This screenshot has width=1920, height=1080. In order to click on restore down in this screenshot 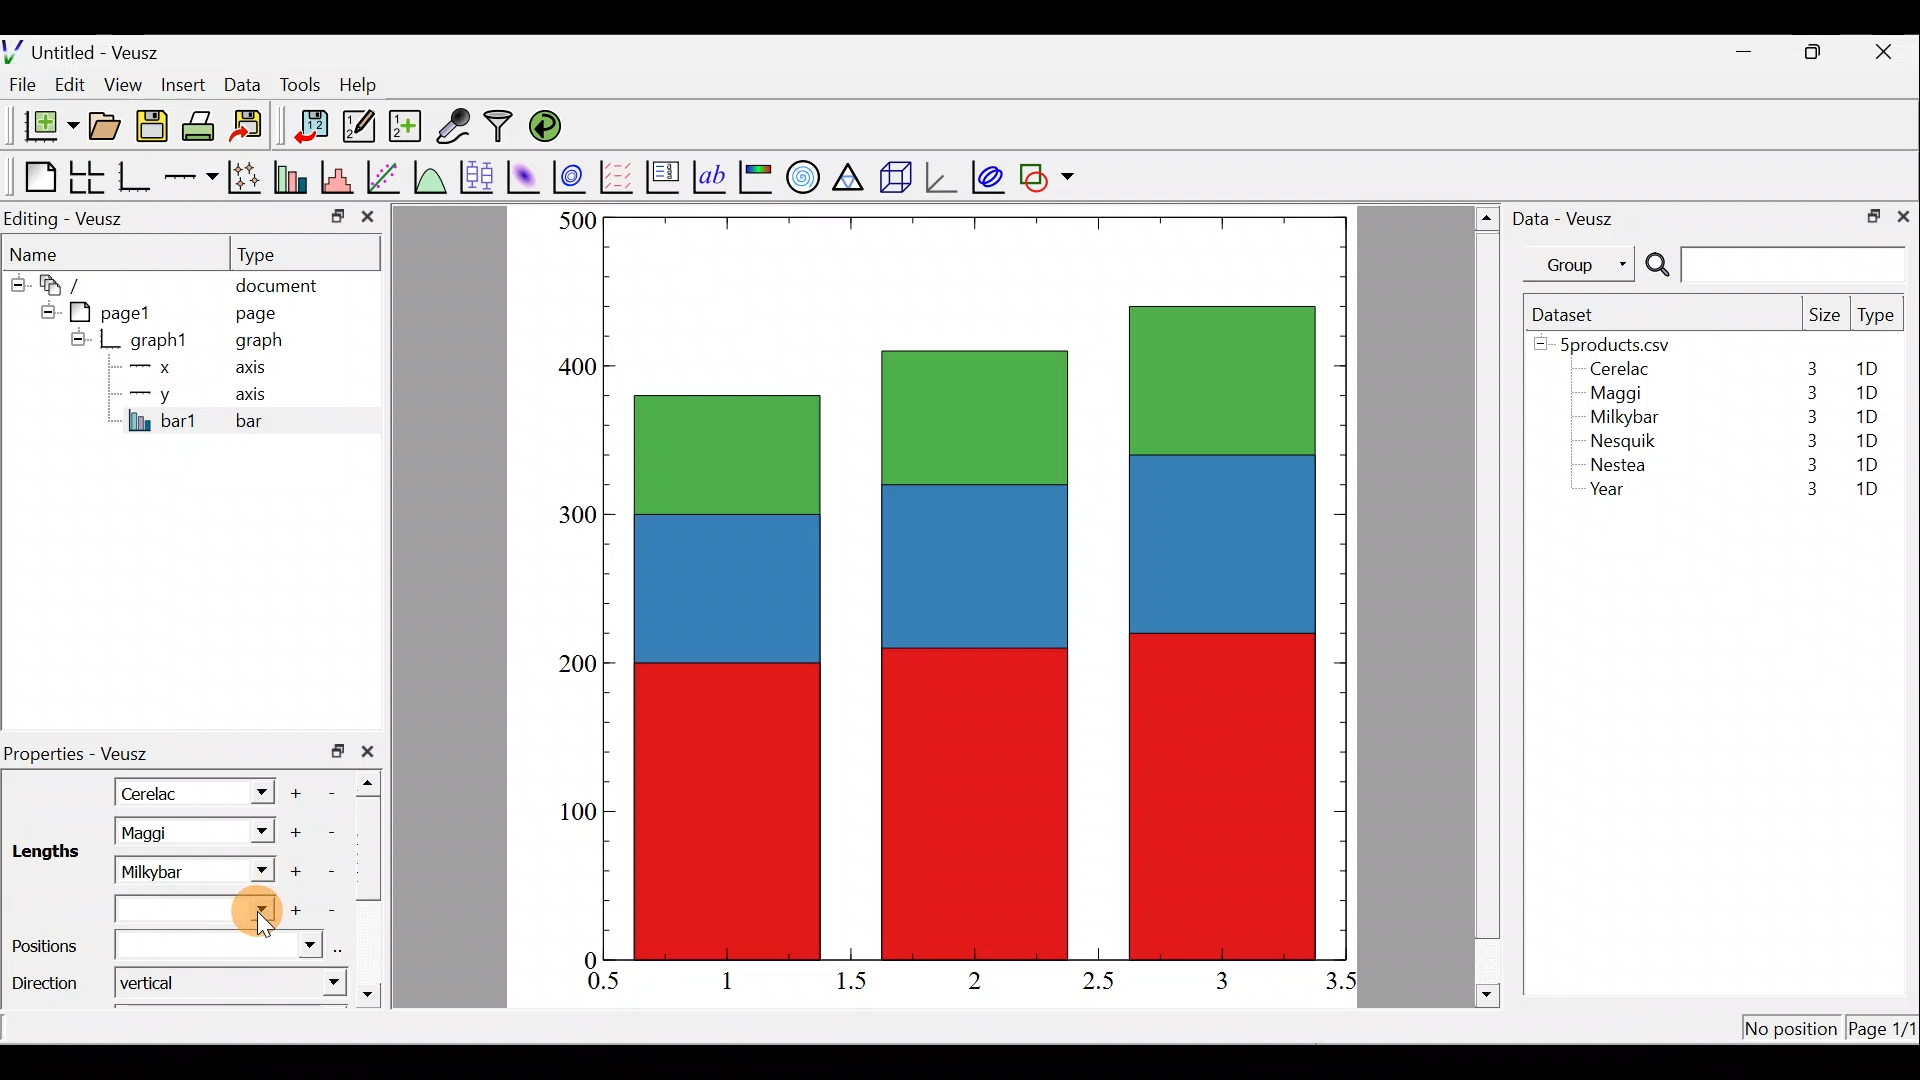, I will do `click(338, 751)`.